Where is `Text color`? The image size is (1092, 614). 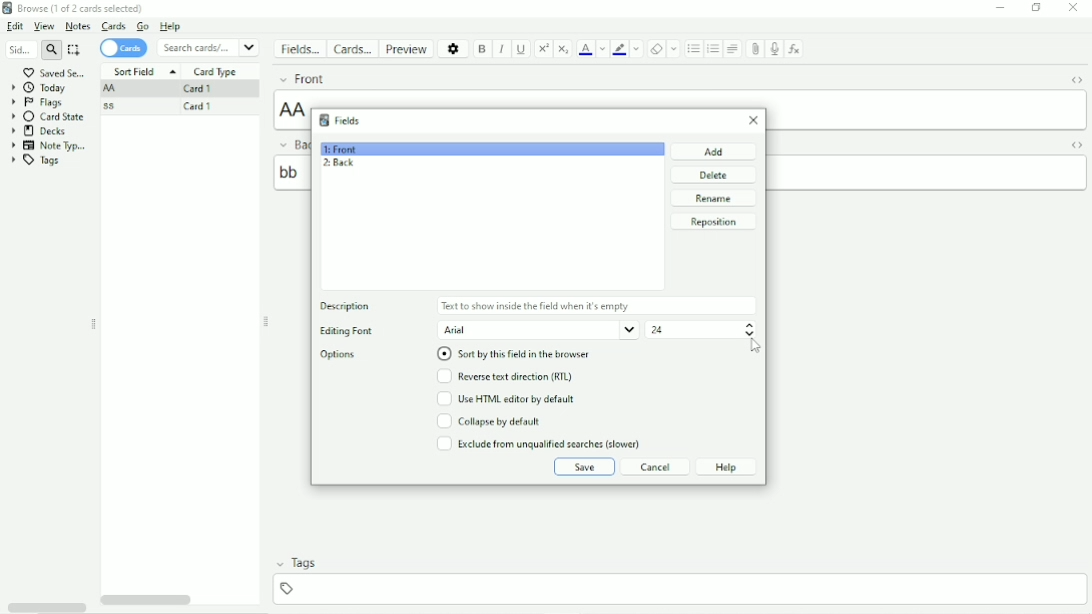 Text color is located at coordinates (585, 48).